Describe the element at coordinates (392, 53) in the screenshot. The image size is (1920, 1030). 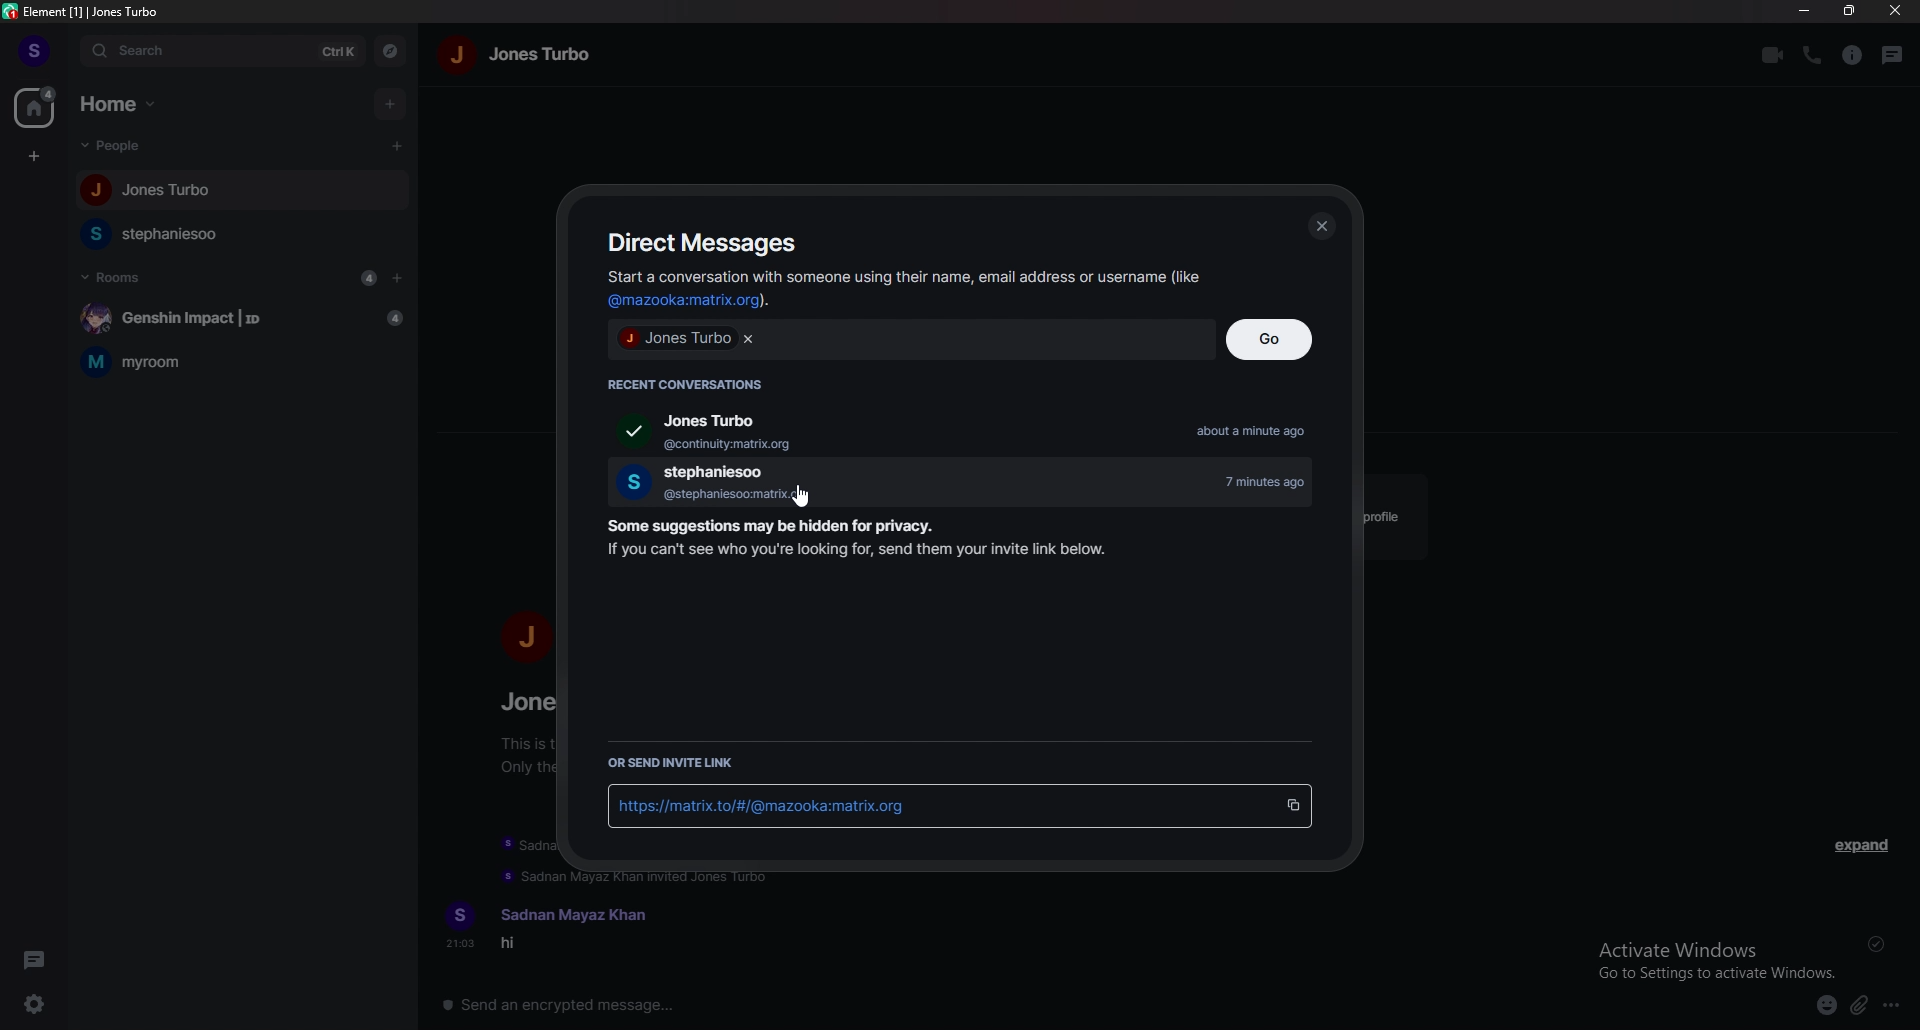
I see `explore rooms` at that location.